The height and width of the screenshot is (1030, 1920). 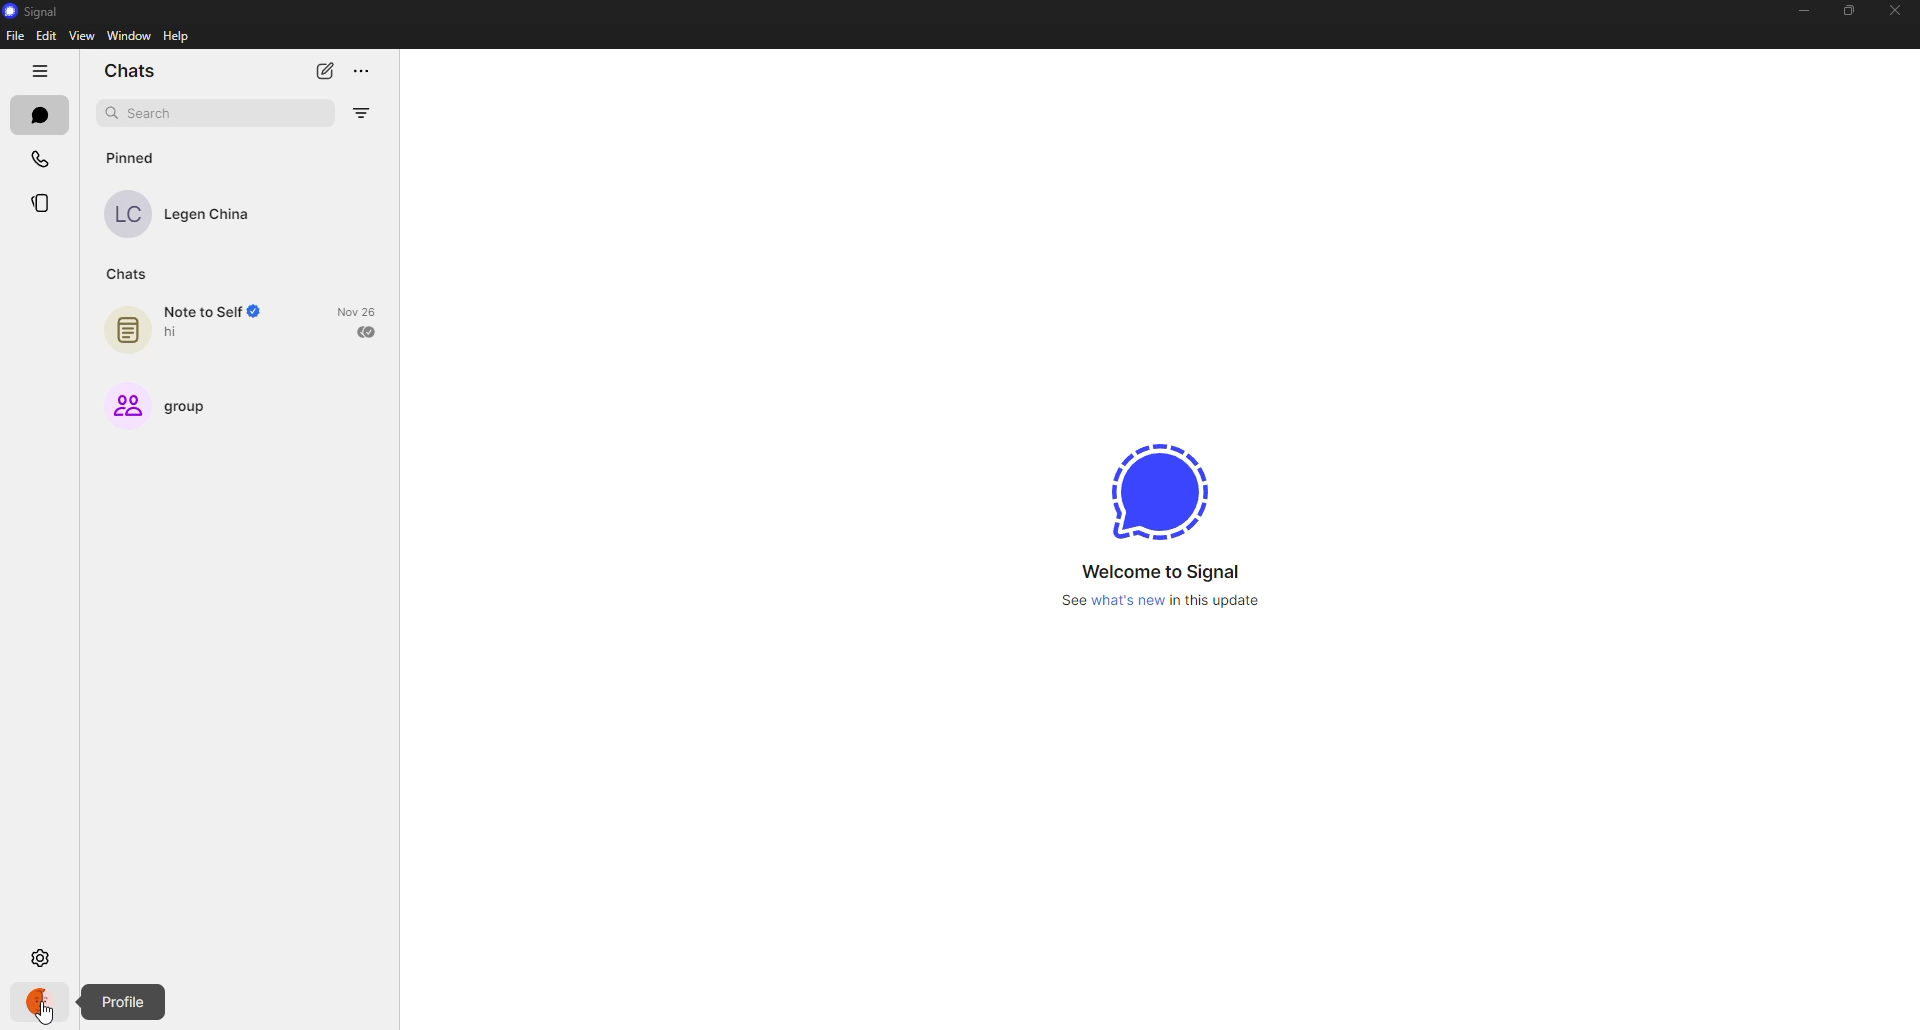 I want to click on more, so click(x=363, y=66).